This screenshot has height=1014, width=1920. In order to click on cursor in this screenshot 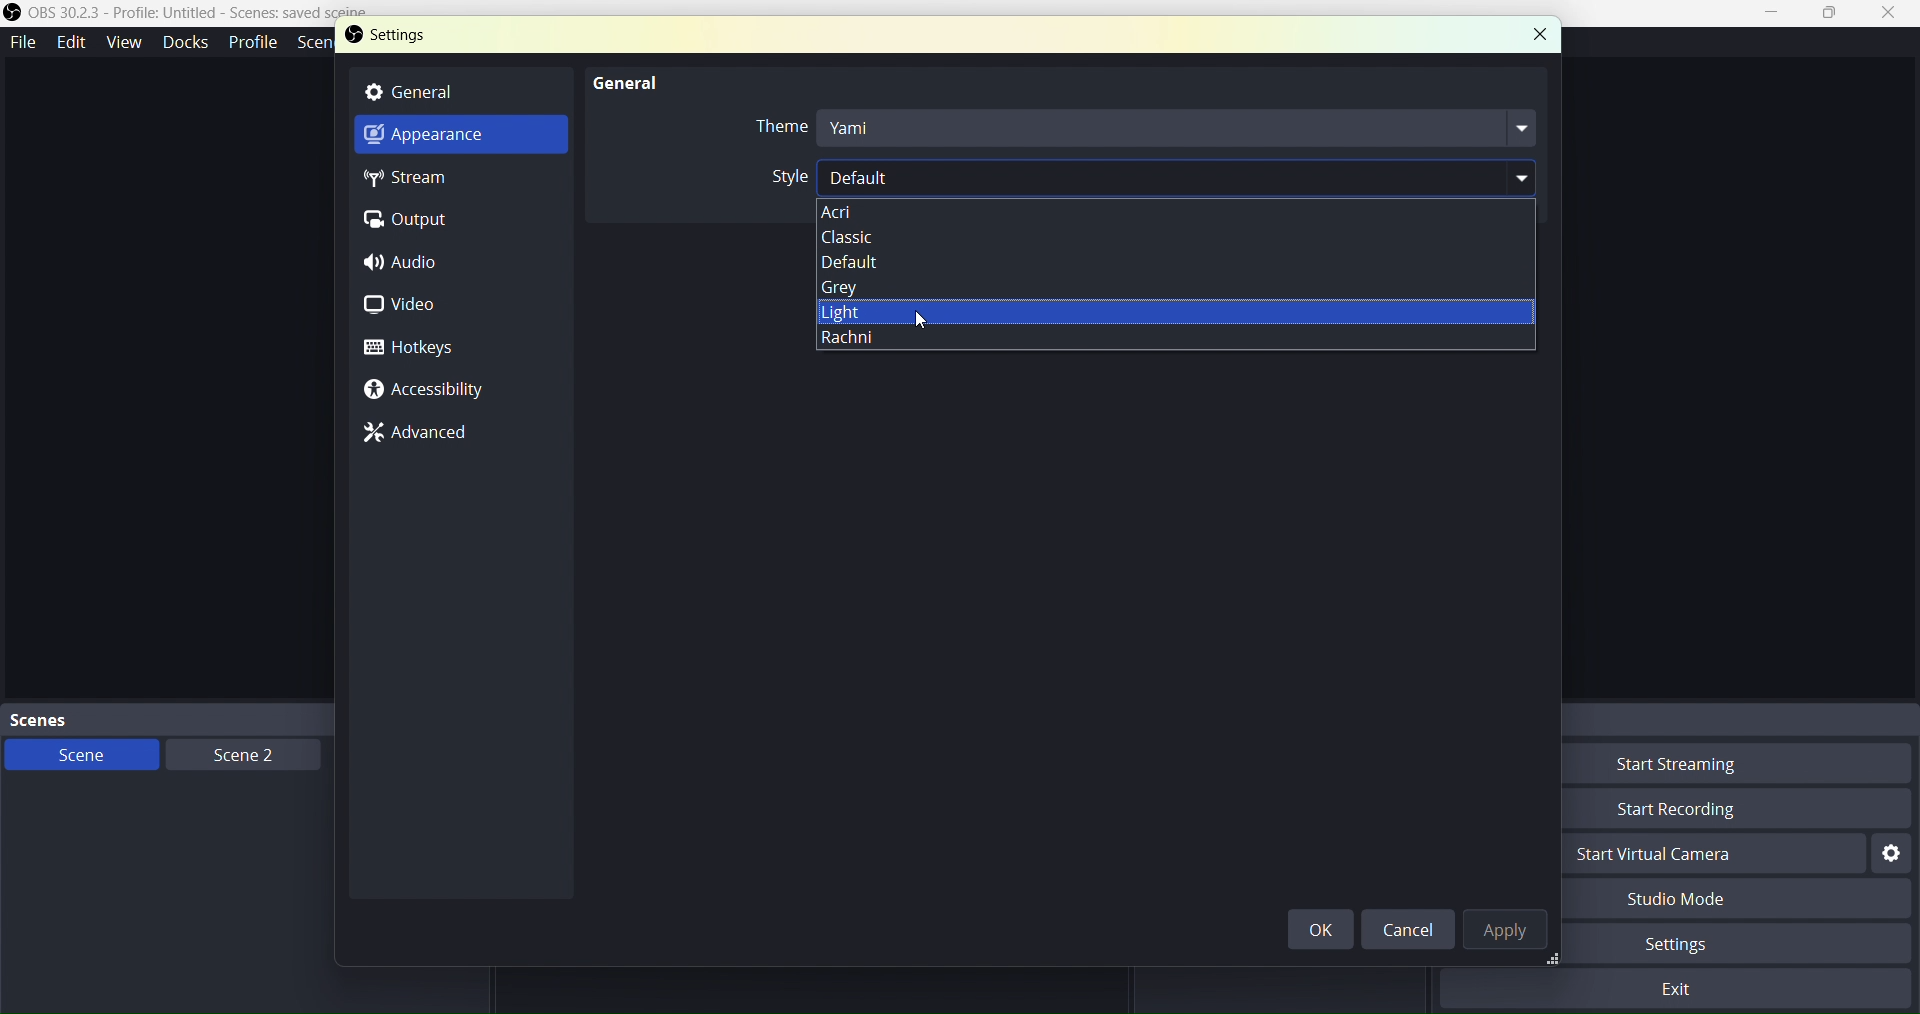, I will do `click(934, 335)`.